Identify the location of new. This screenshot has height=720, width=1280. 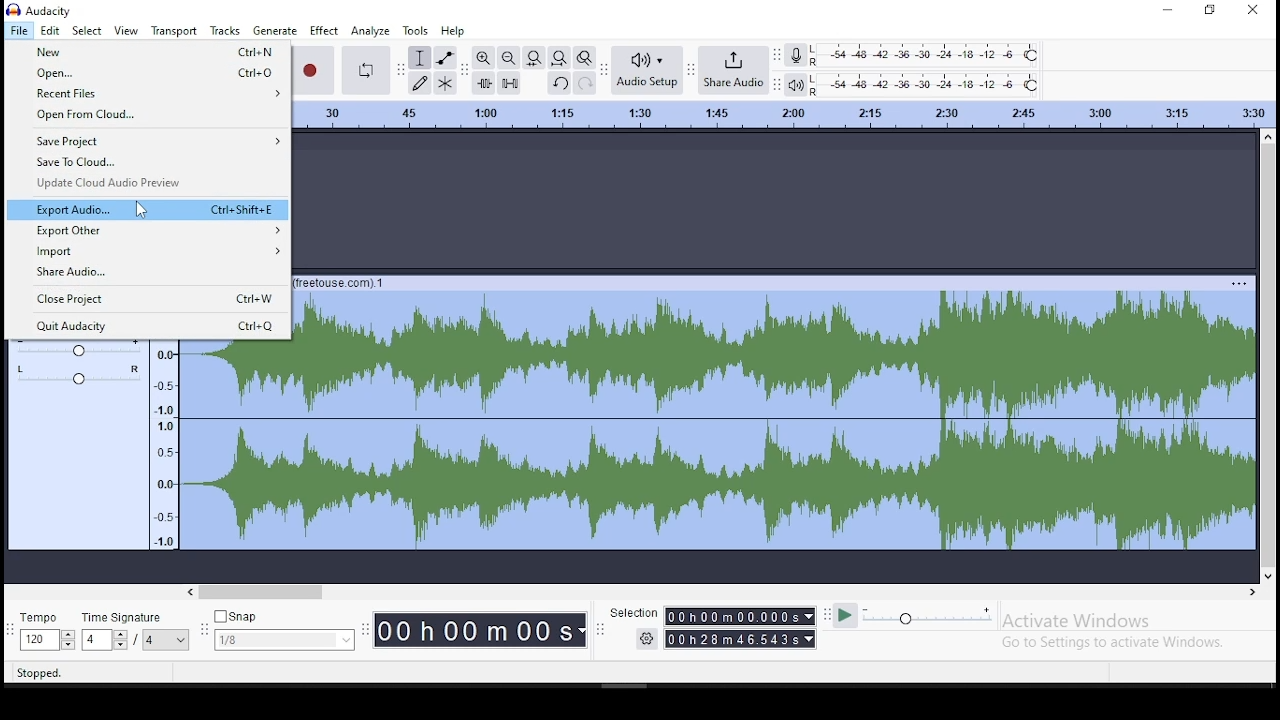
(150, 51).